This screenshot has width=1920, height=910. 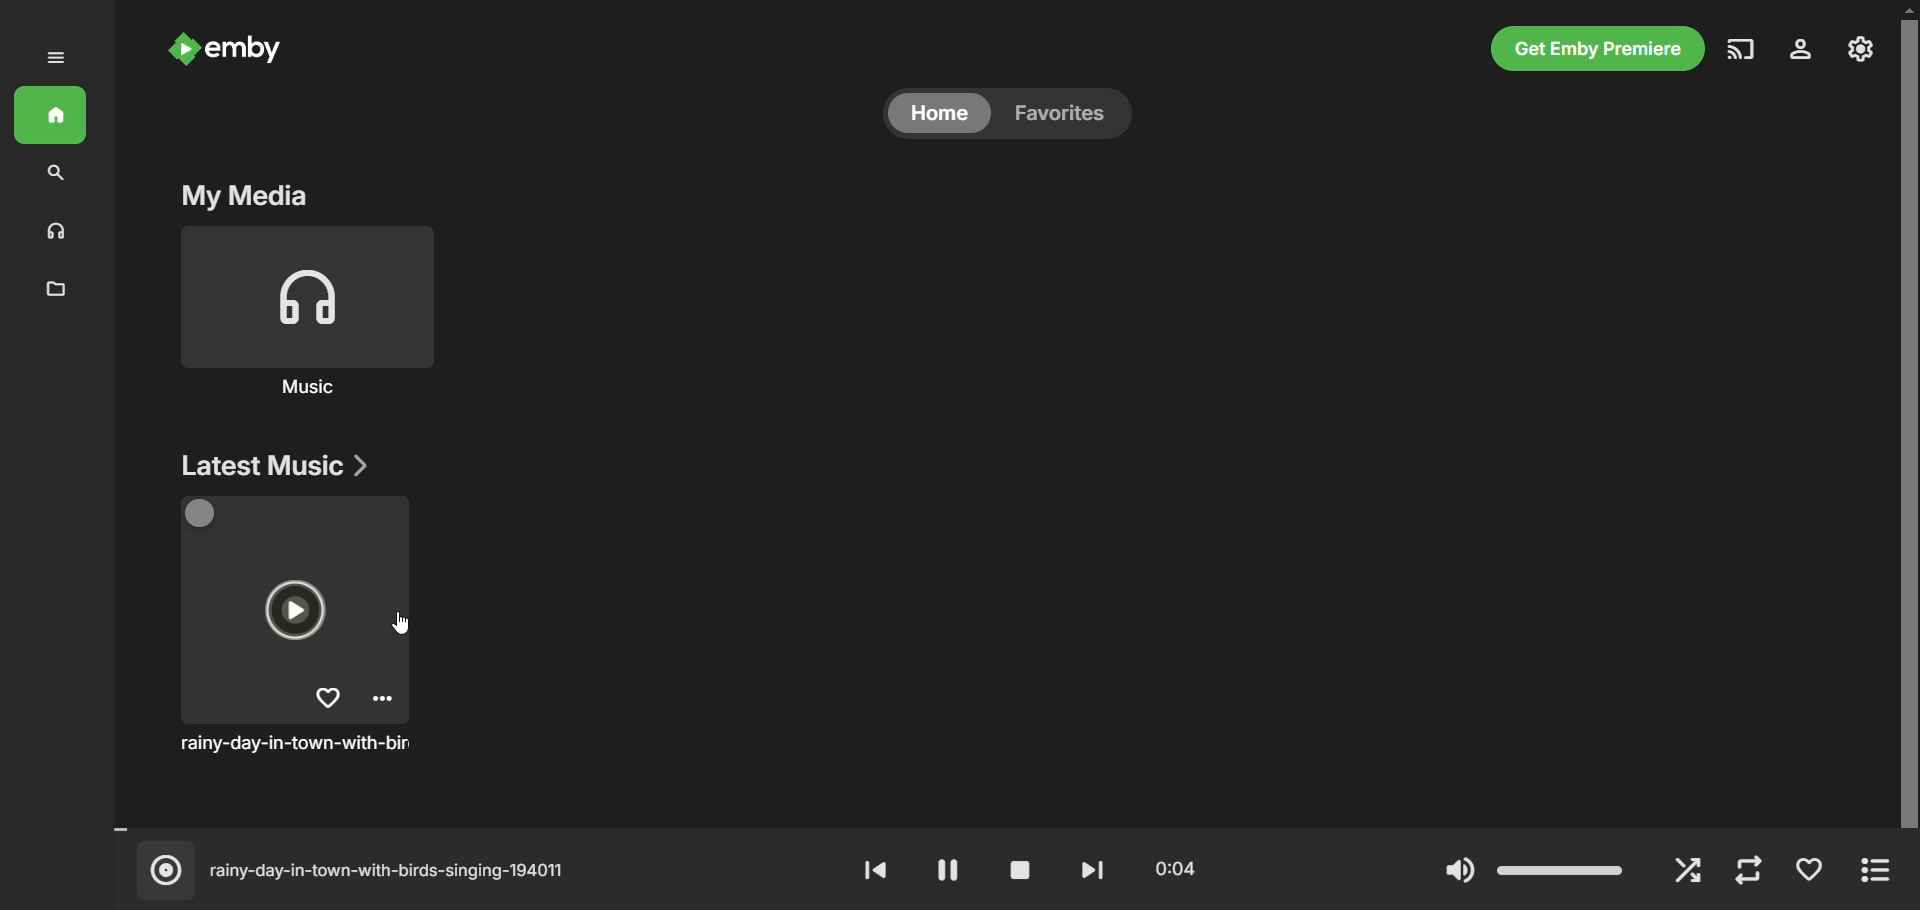 What do you see at coordinates (387, 701) in the screenshot?
I see `more` at bounding box center [387, 701].